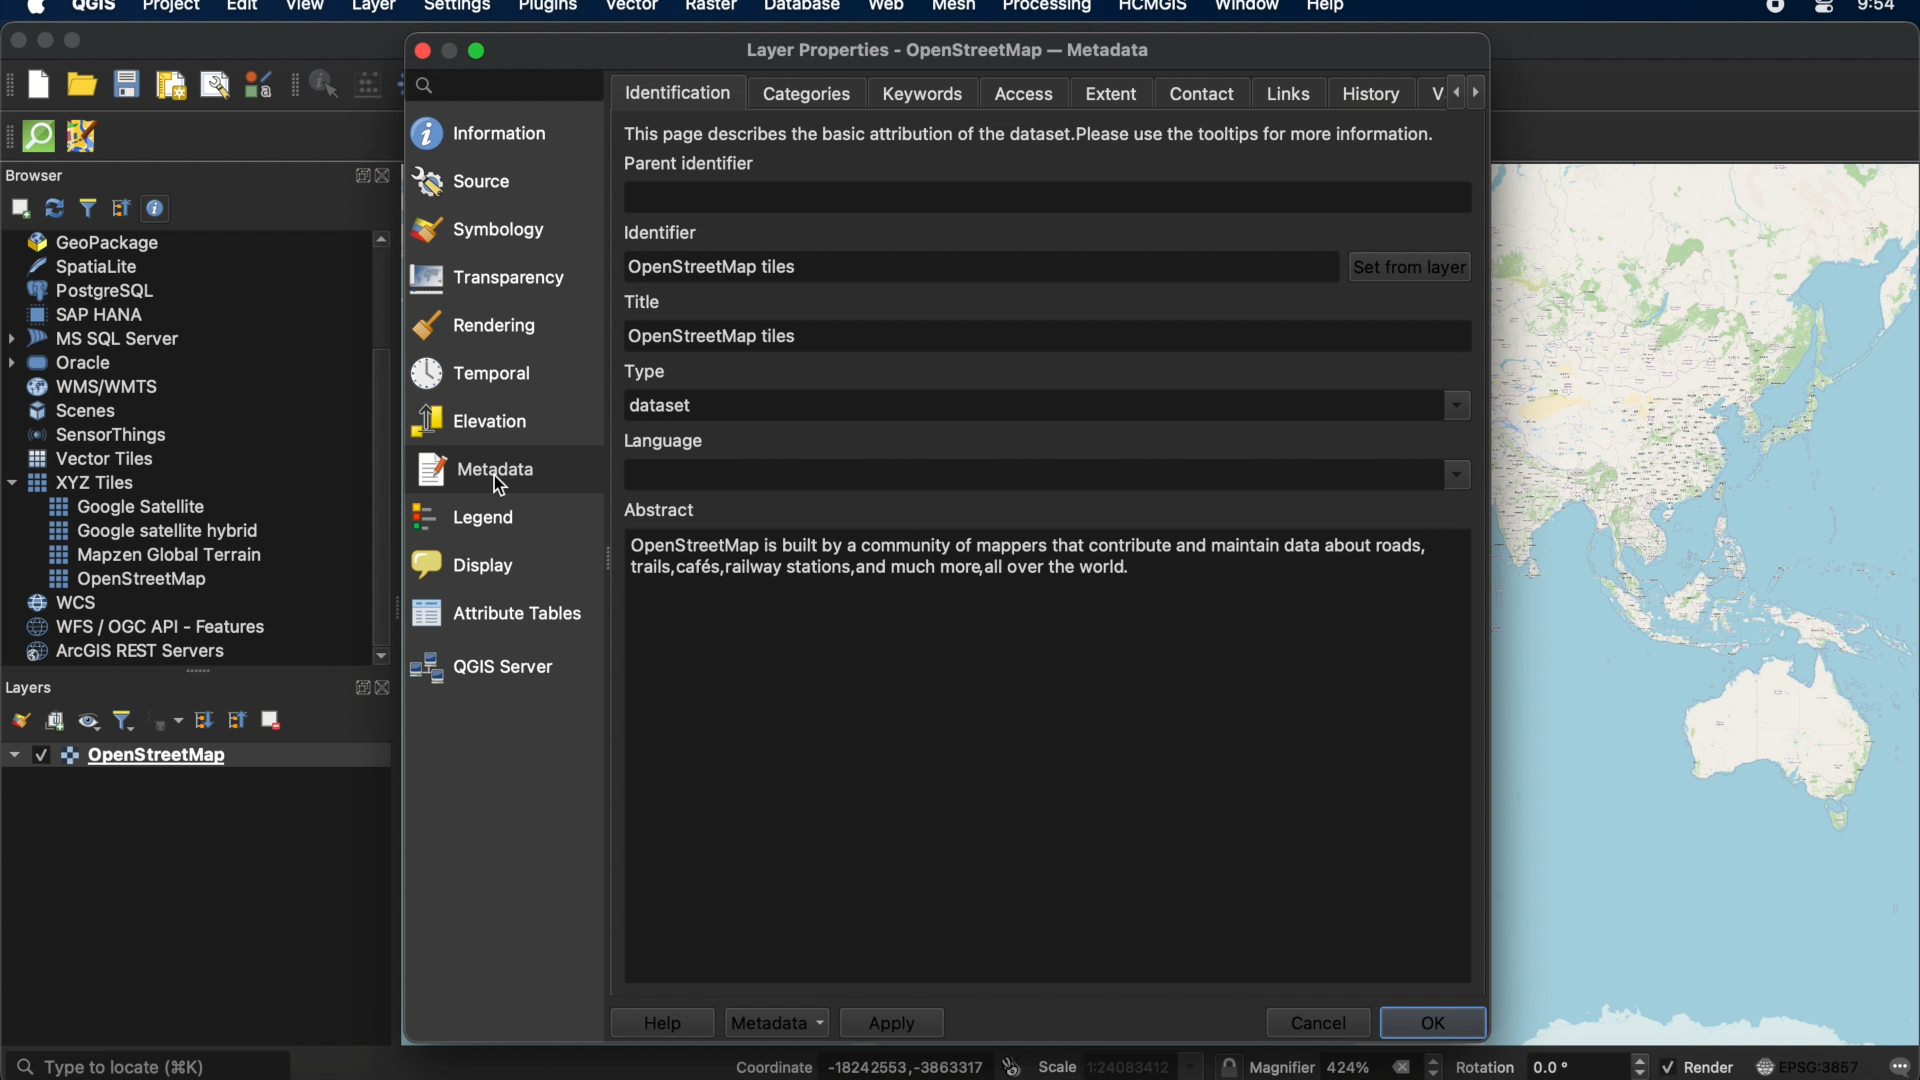  What do you see at coordinates (1027, 149) in the screenshot?
I see `description` at bounding box center [1027, 149].